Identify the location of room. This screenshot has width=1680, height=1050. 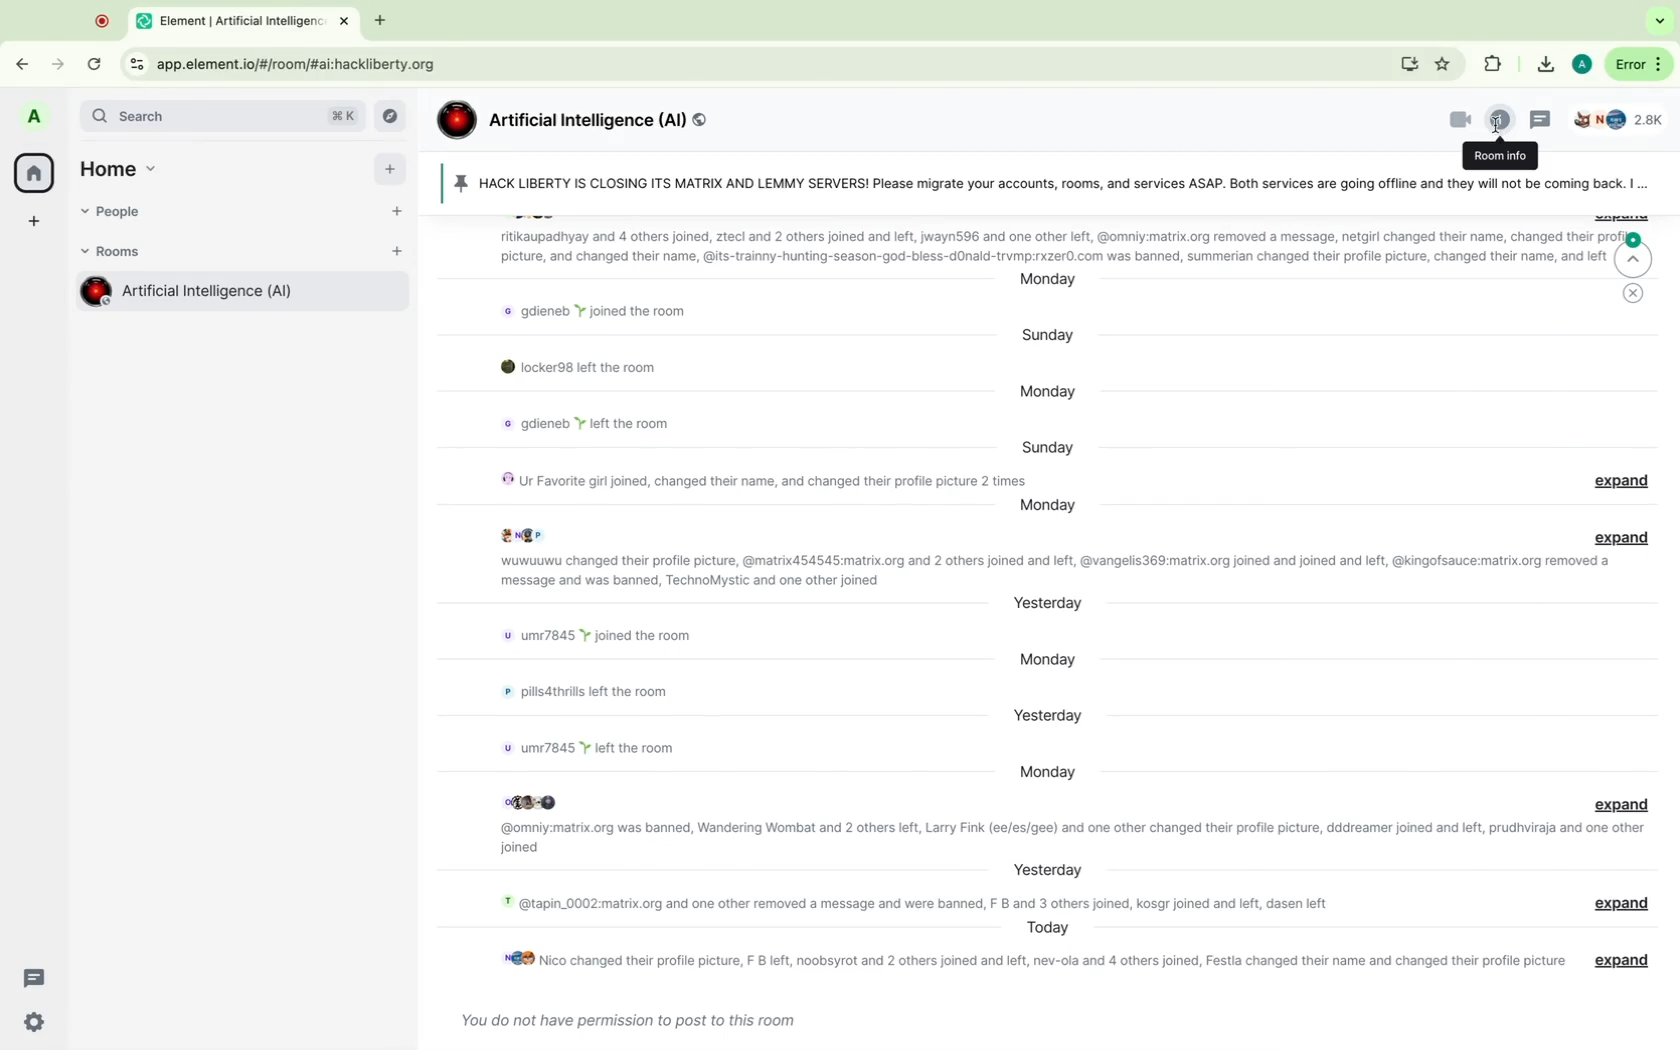
(238, 295).